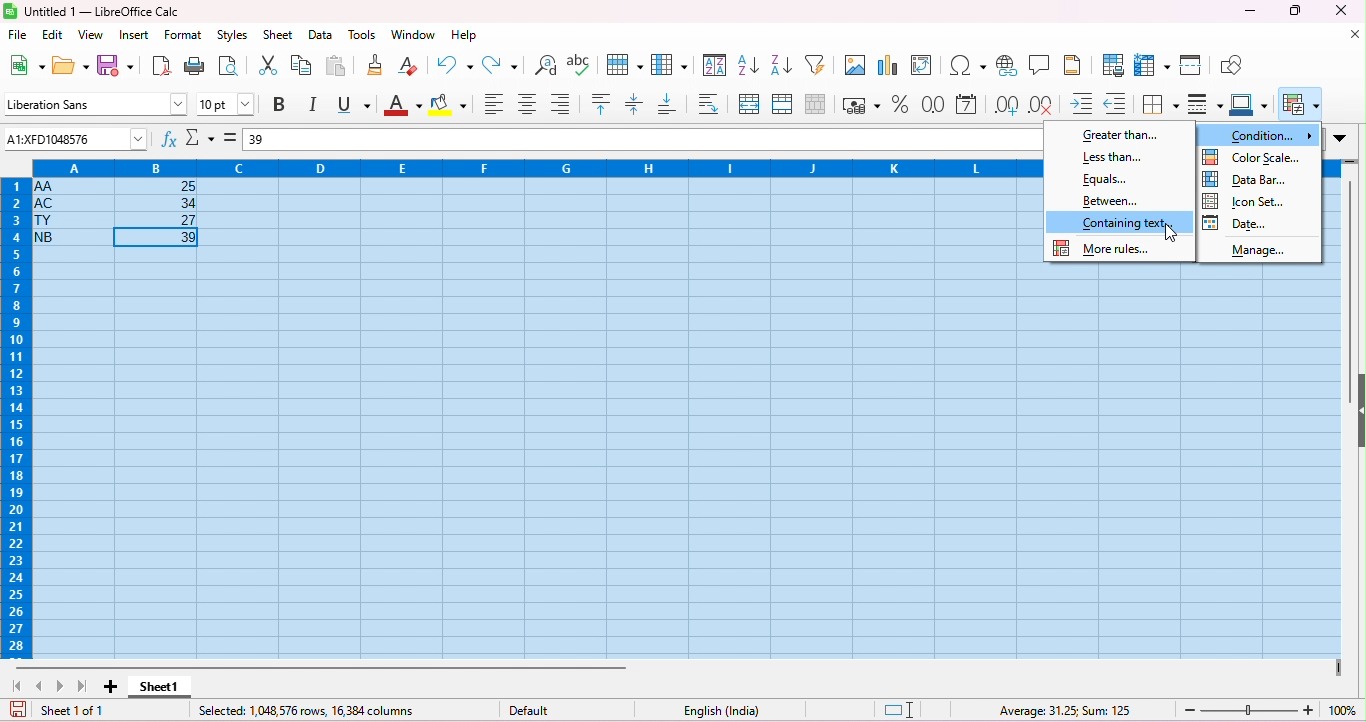  Describe the element at coordinates (258, 140) in the screenshot. I see `39` at that location.